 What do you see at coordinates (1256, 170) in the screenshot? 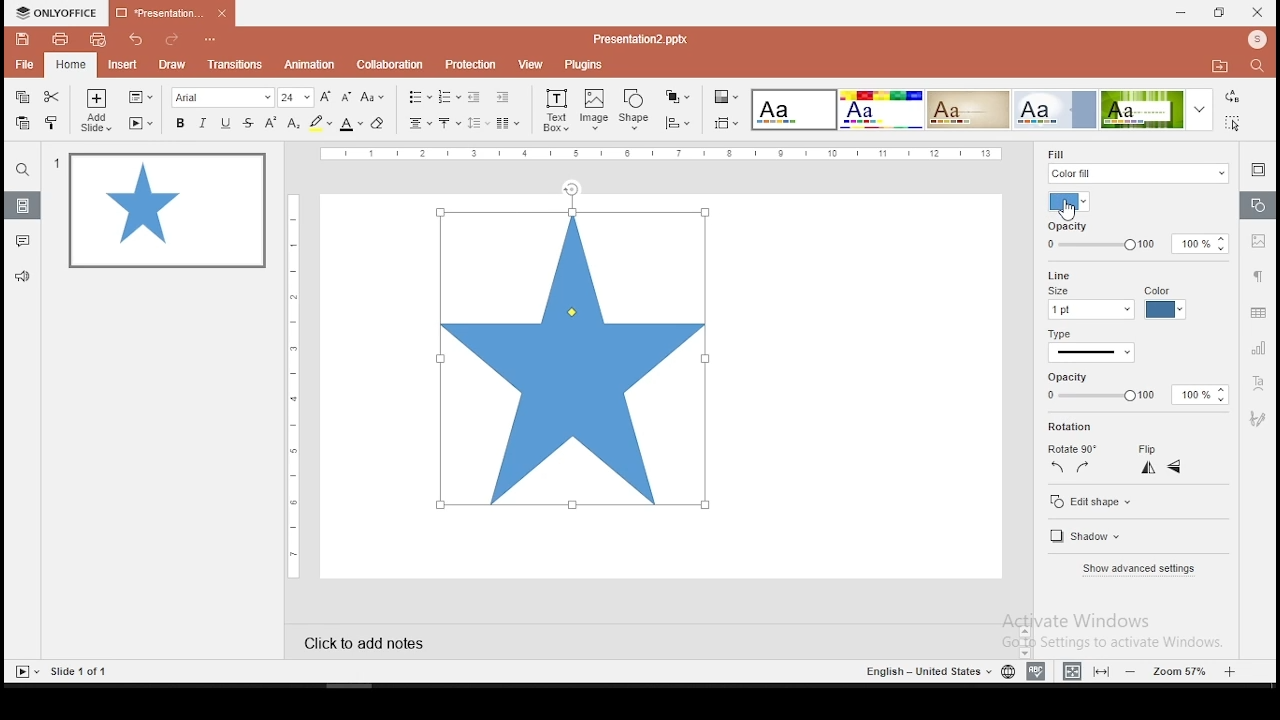
I see `slide settings` at bounding box center [1256, 170].